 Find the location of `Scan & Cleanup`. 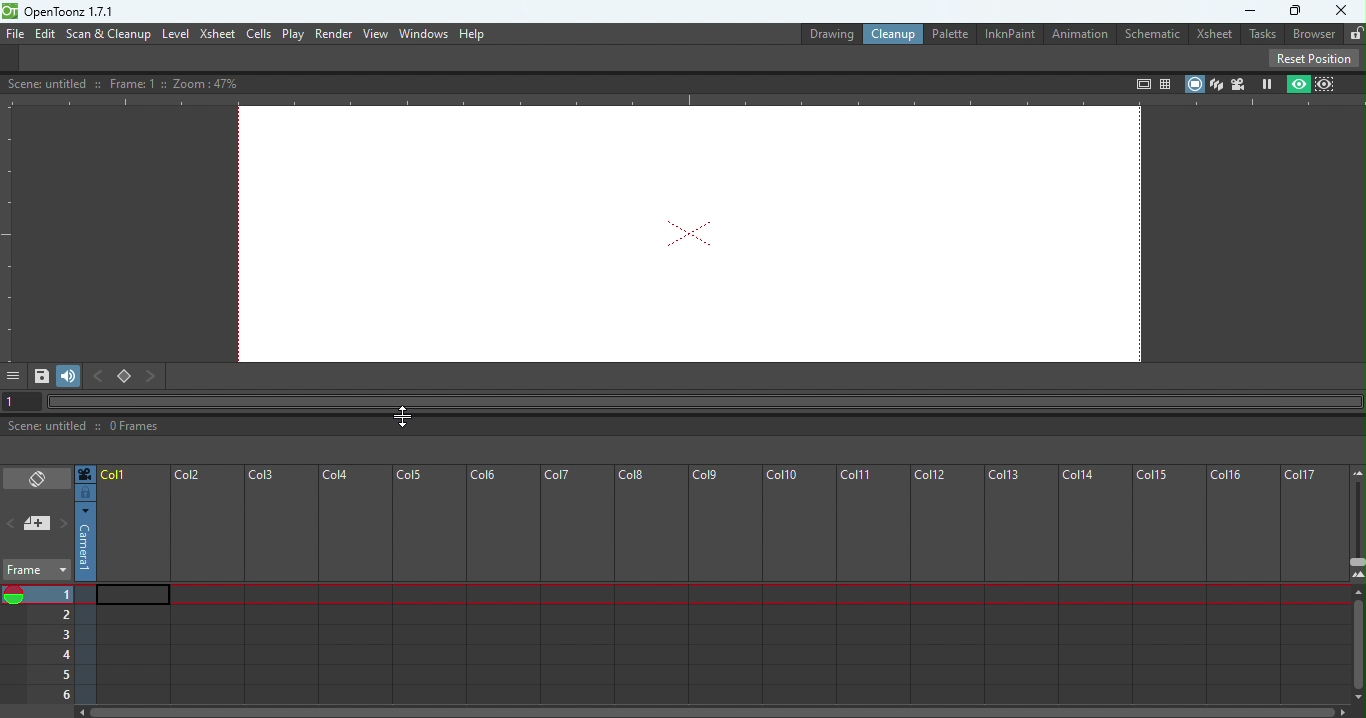

Scan & Cleanup is located at coordinates (109, 35).